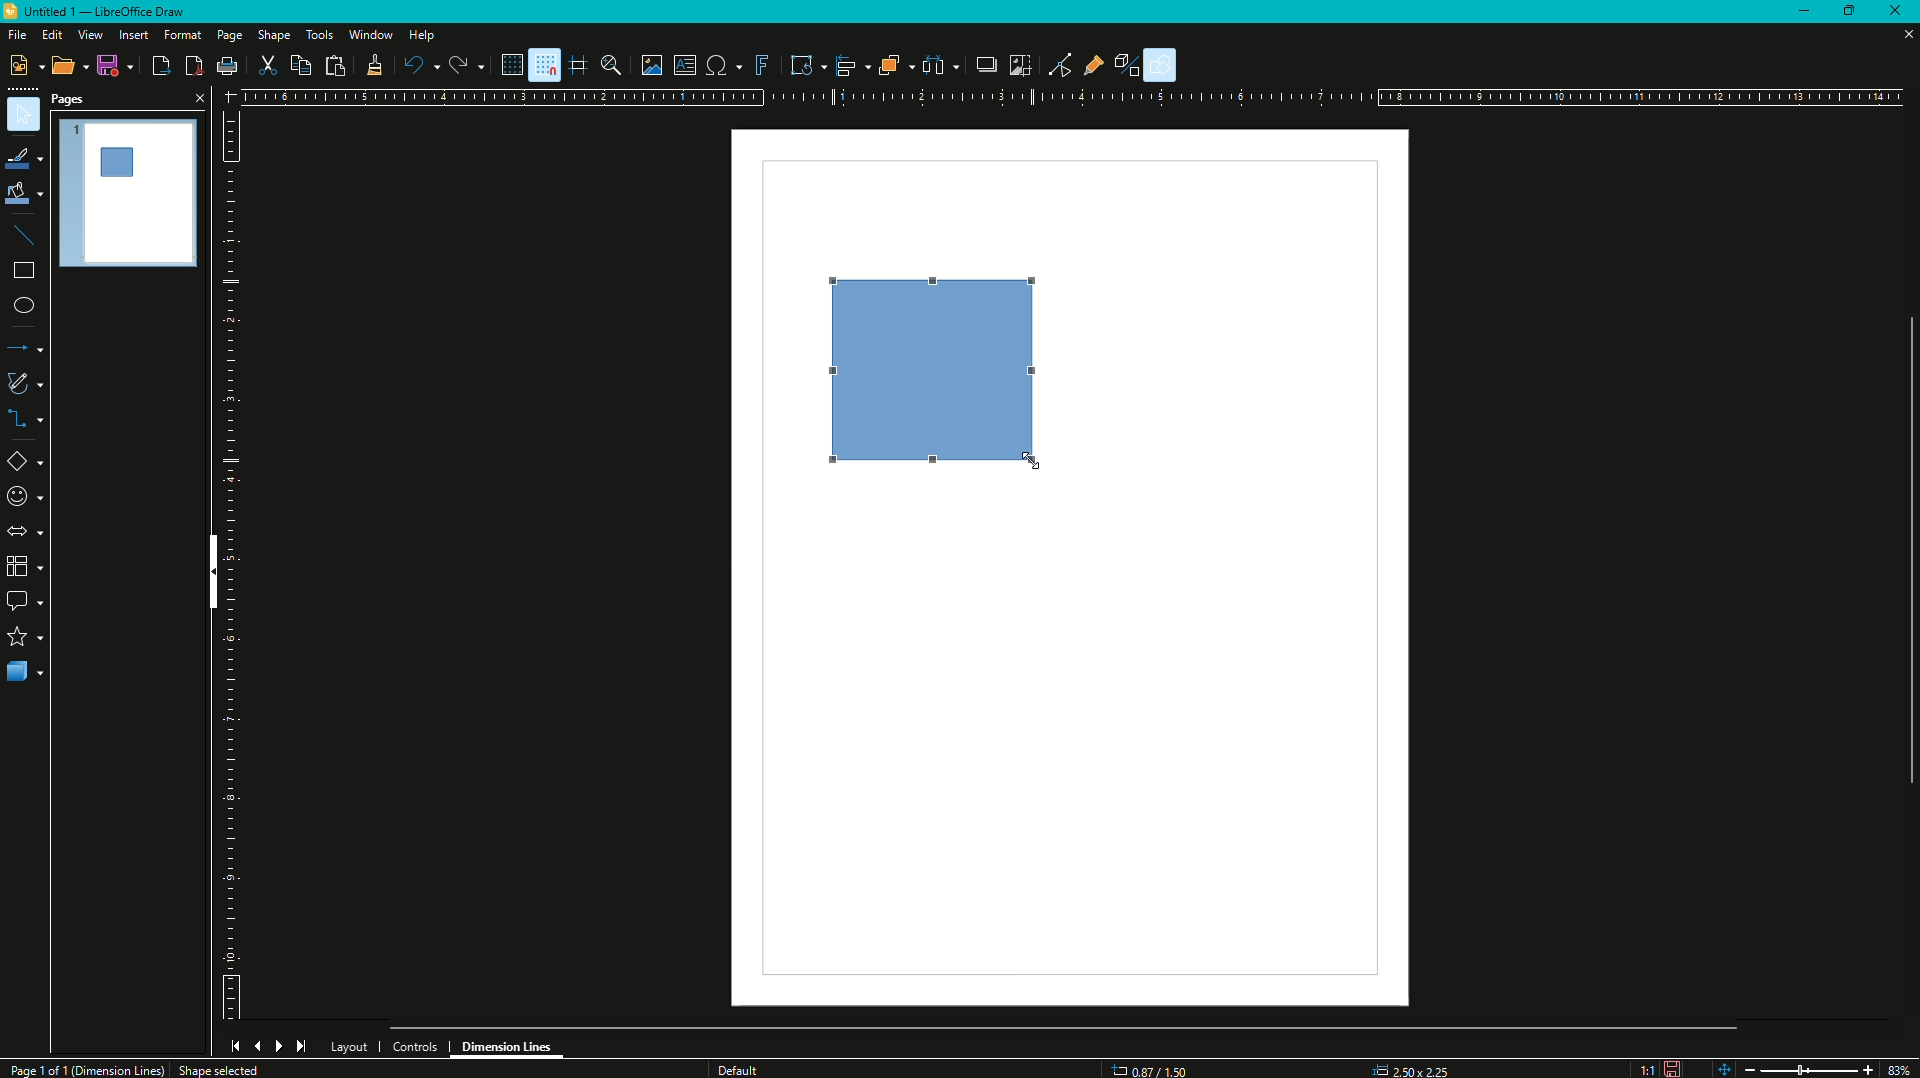 Image resolution: width=1920 pixels, height=1078 pixels. Describe the element at coordinates (374, 66) in the screenshot. I see `Clone Formatting` at that location.